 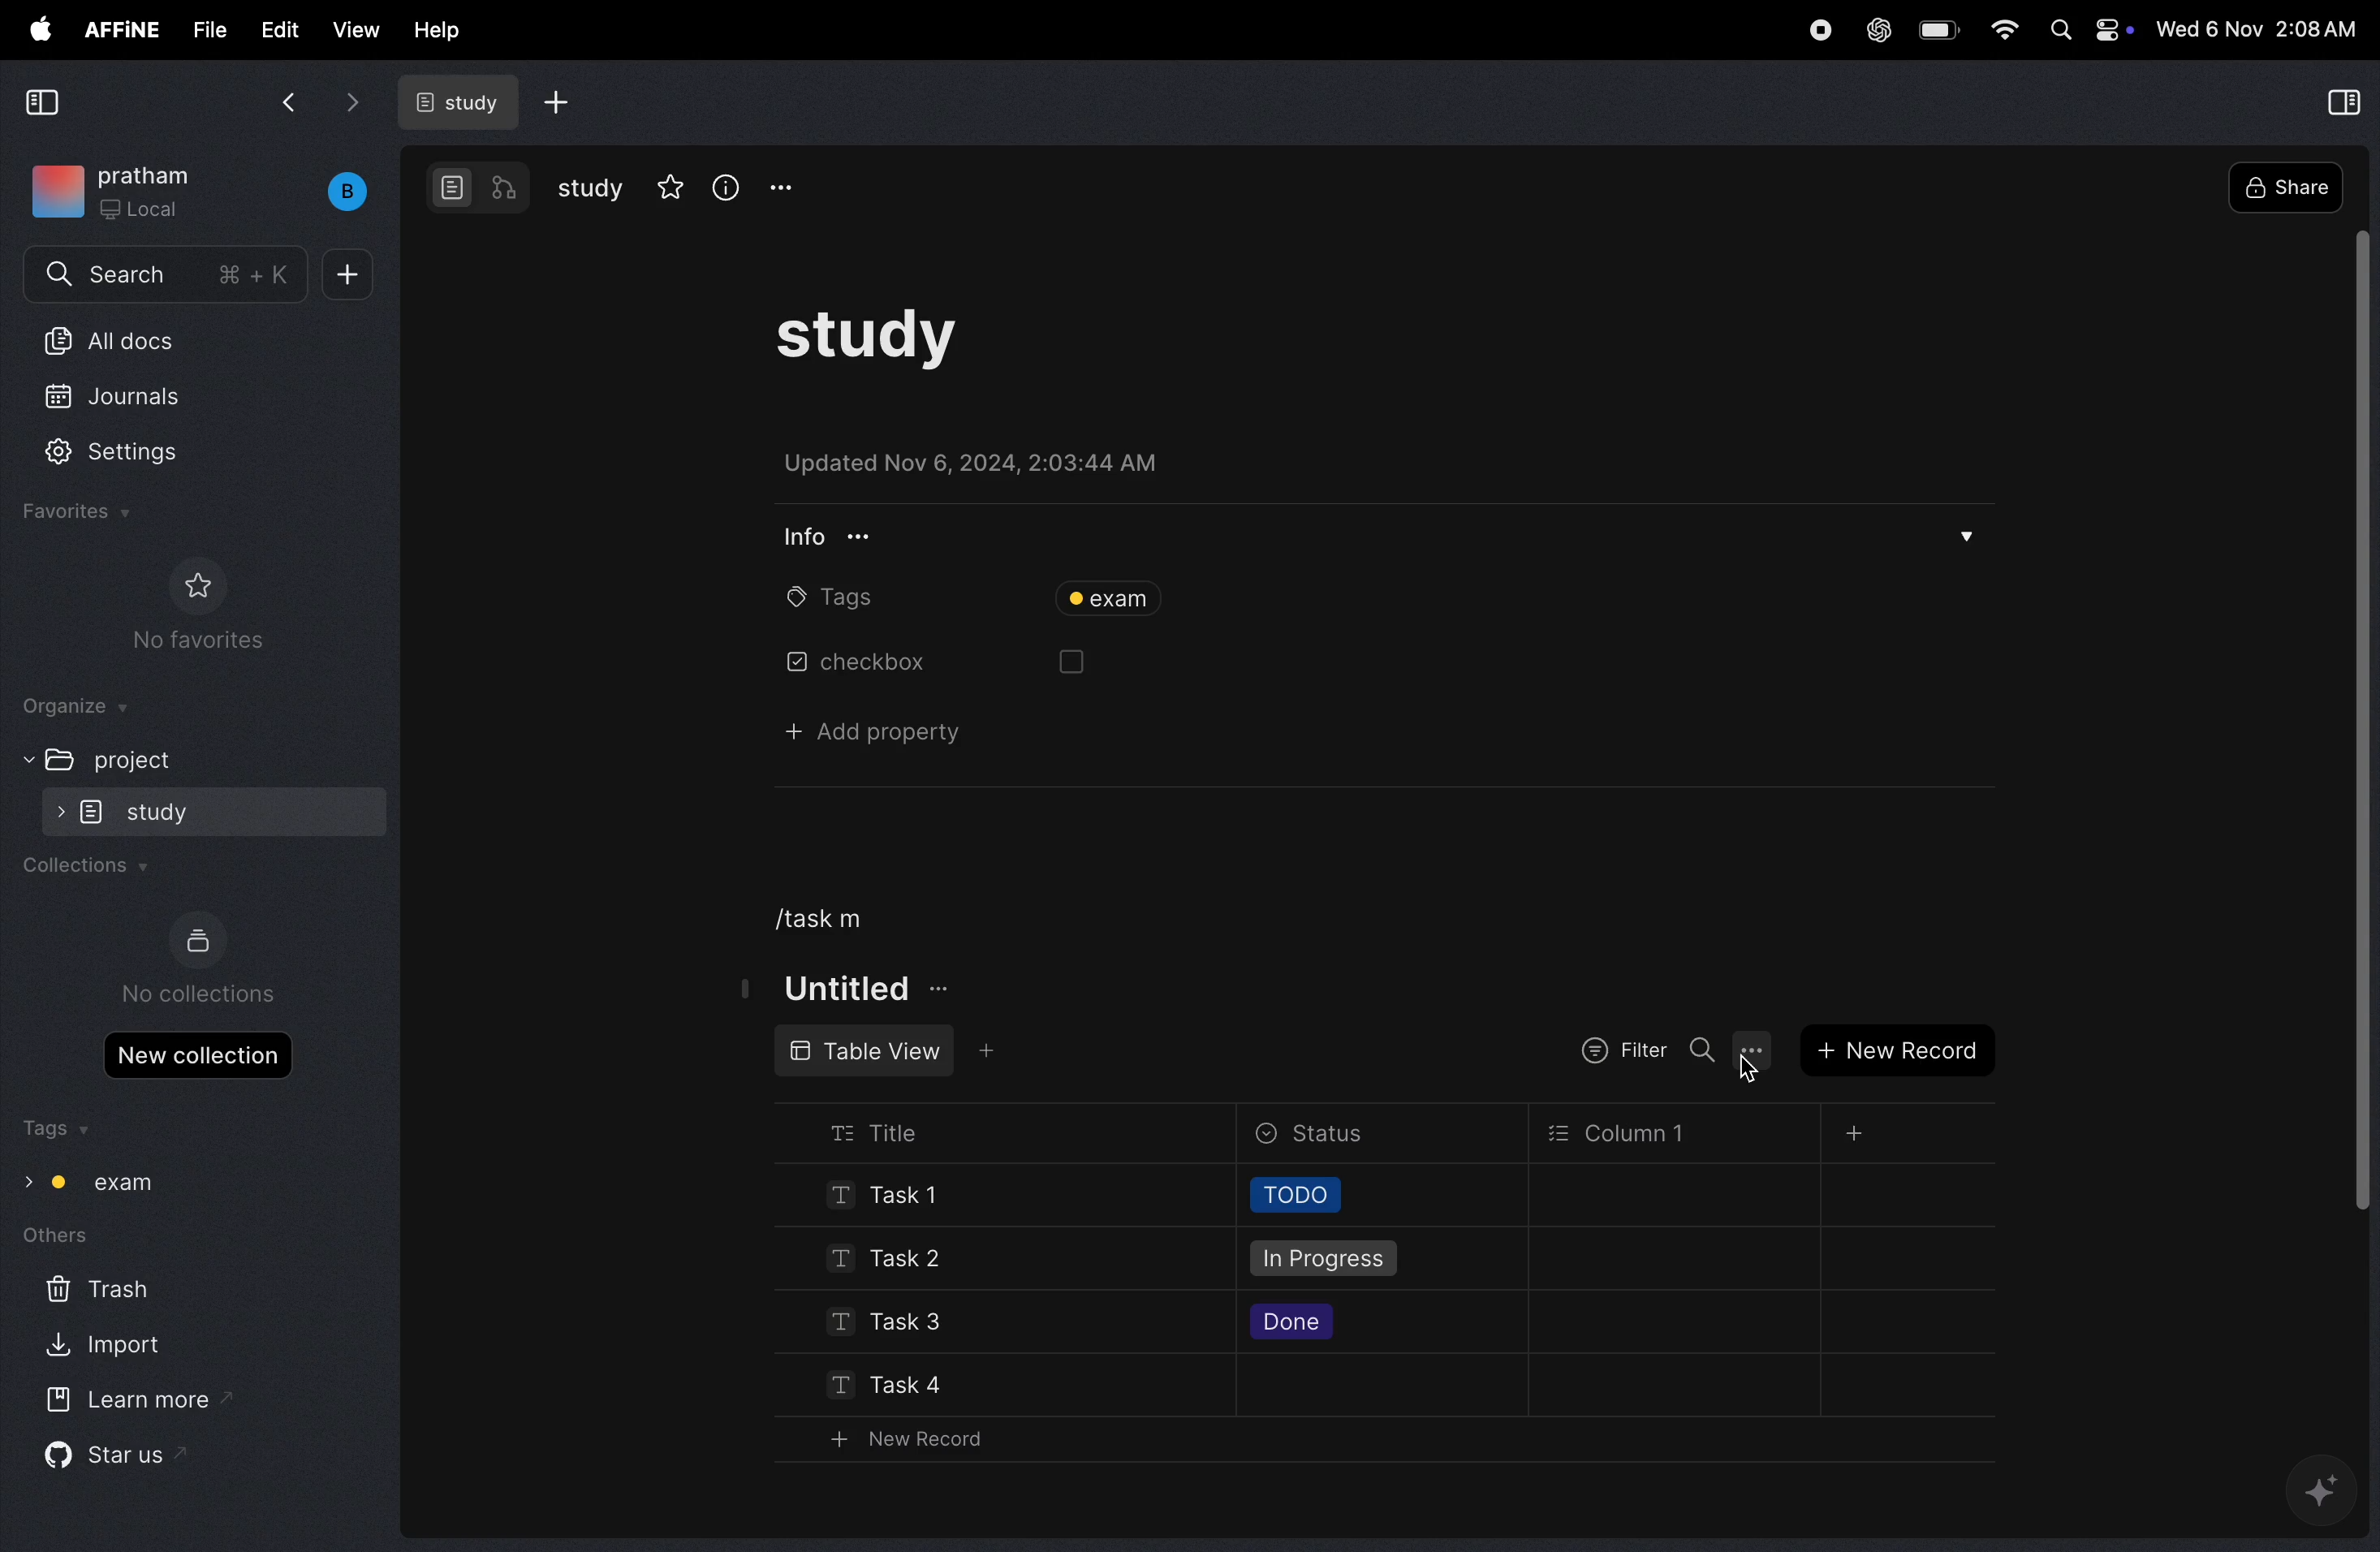 What do you see at coordinates (134, 1405) in the screenshot?
I see `learn more` at bounding box center [134, 1405].